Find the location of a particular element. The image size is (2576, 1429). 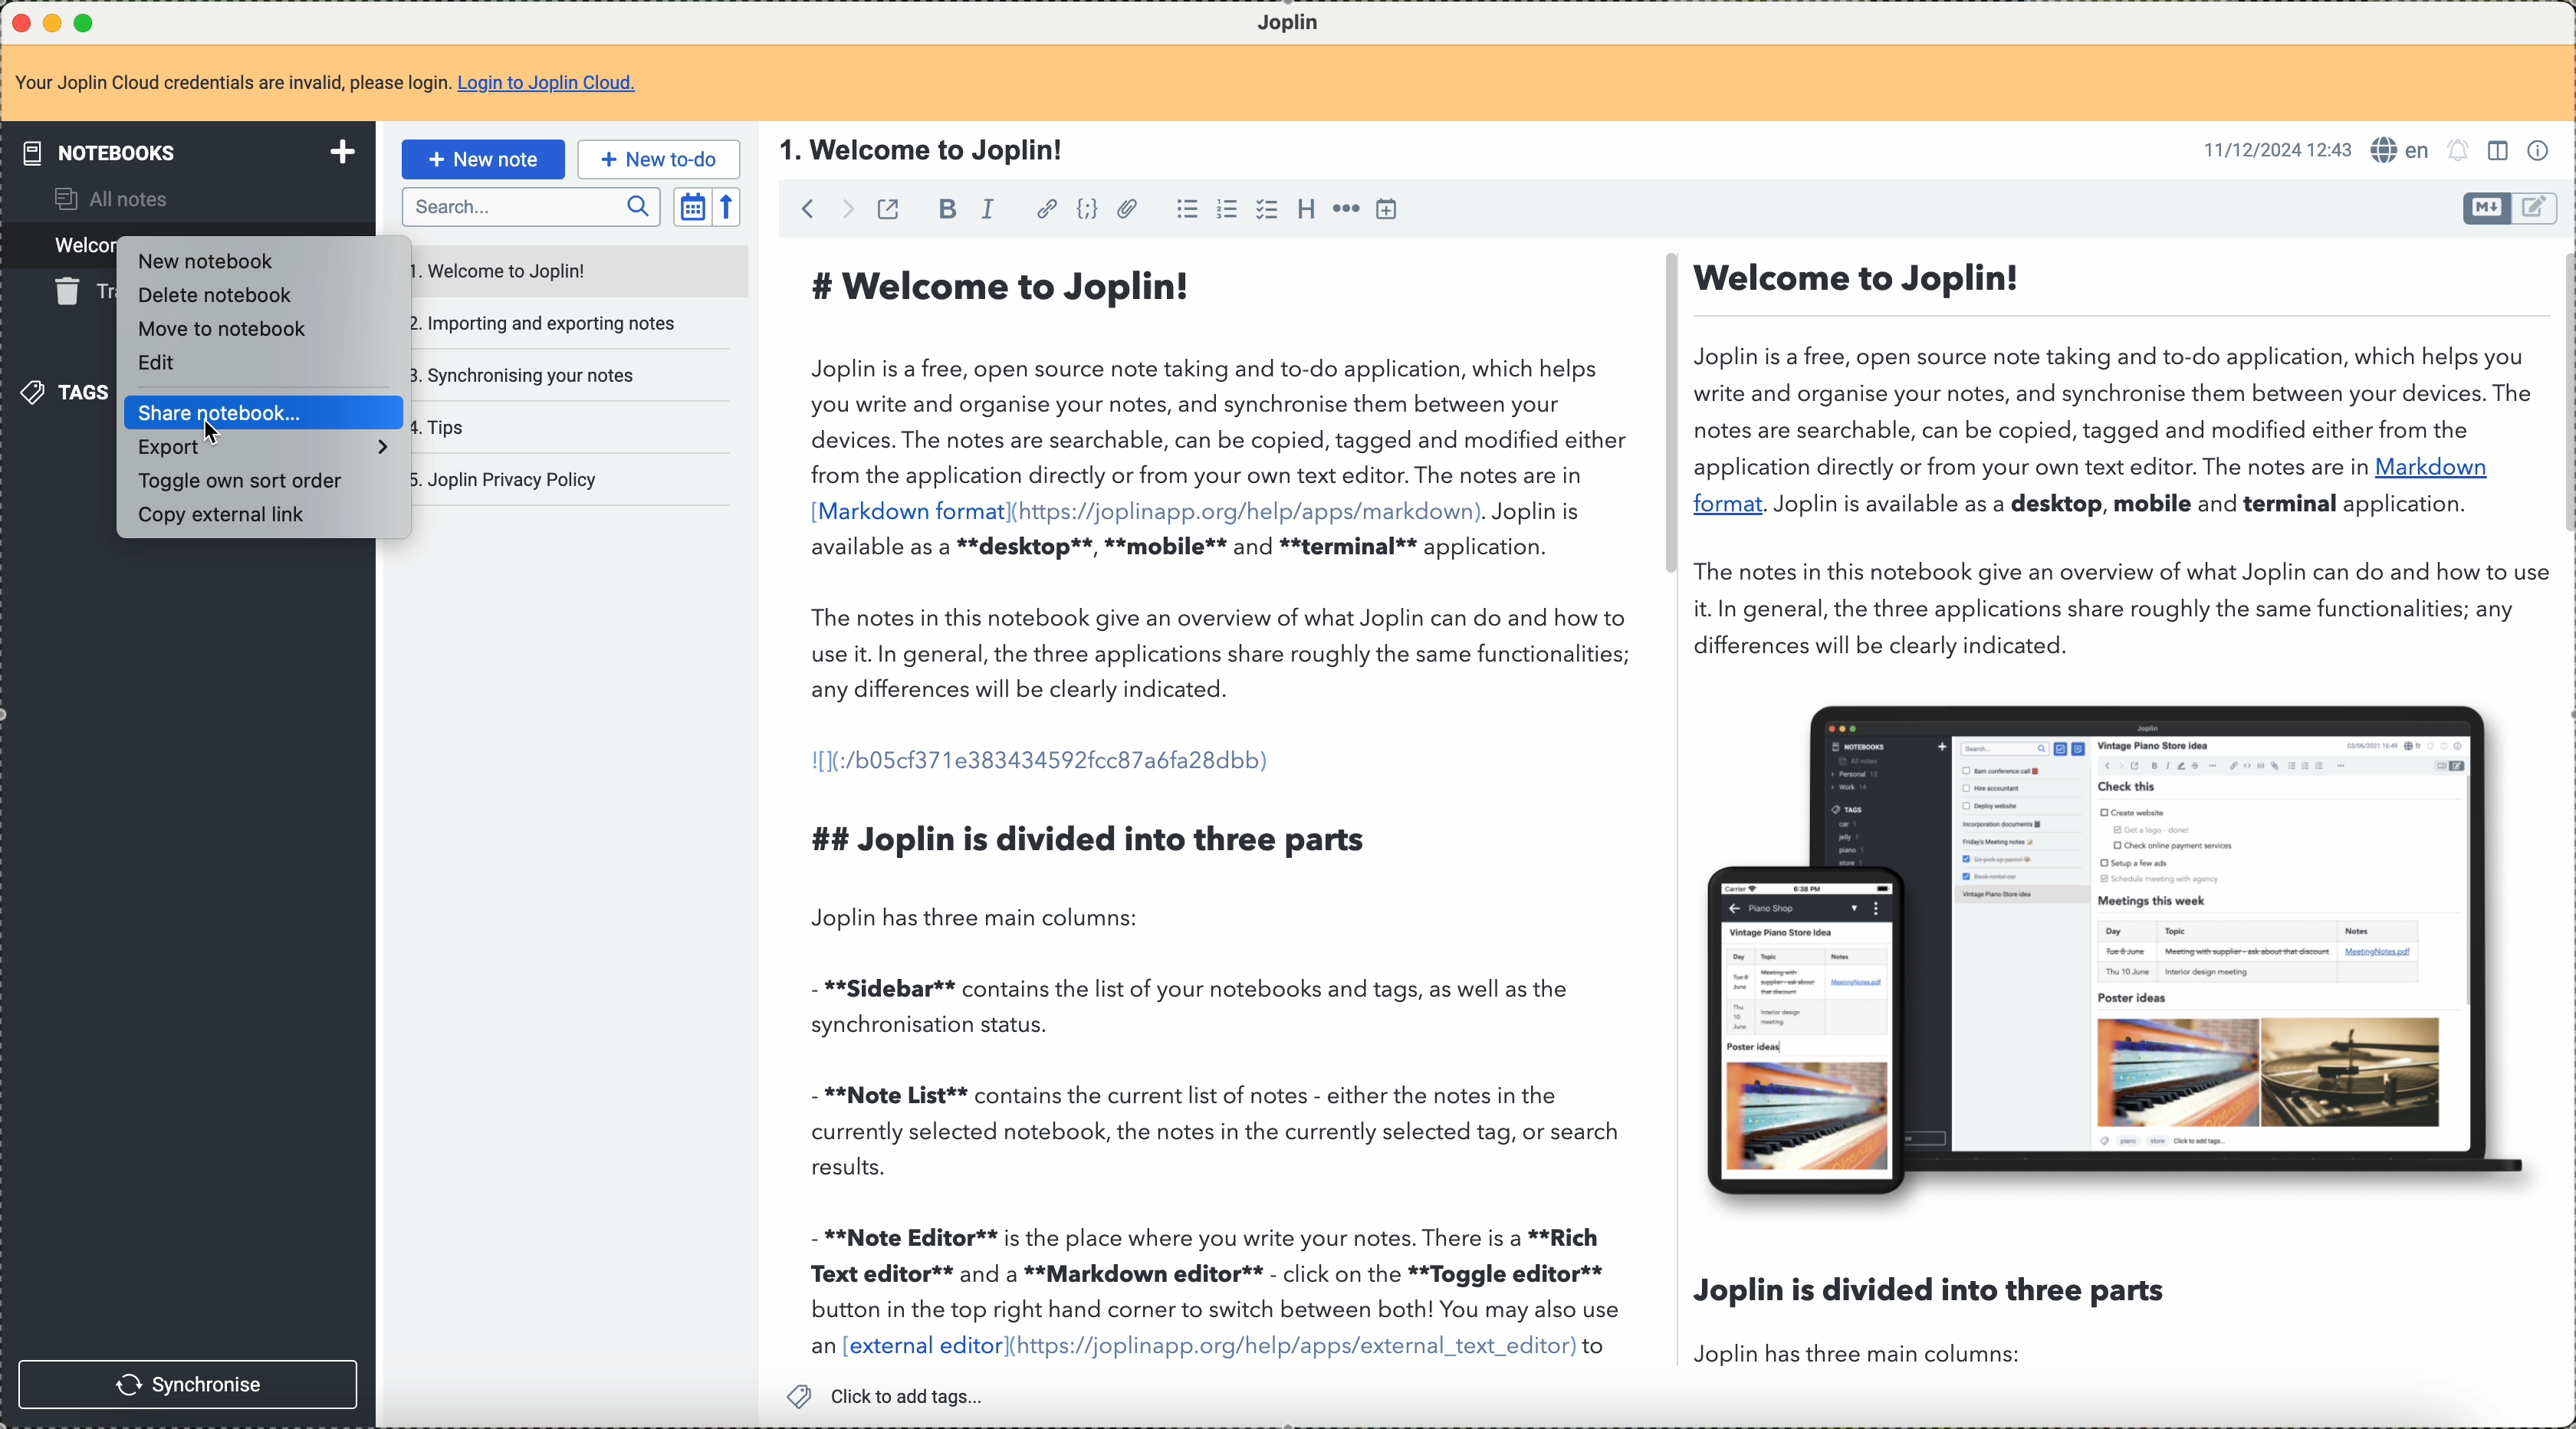

numbered list is located at coordinates (1227, 210).